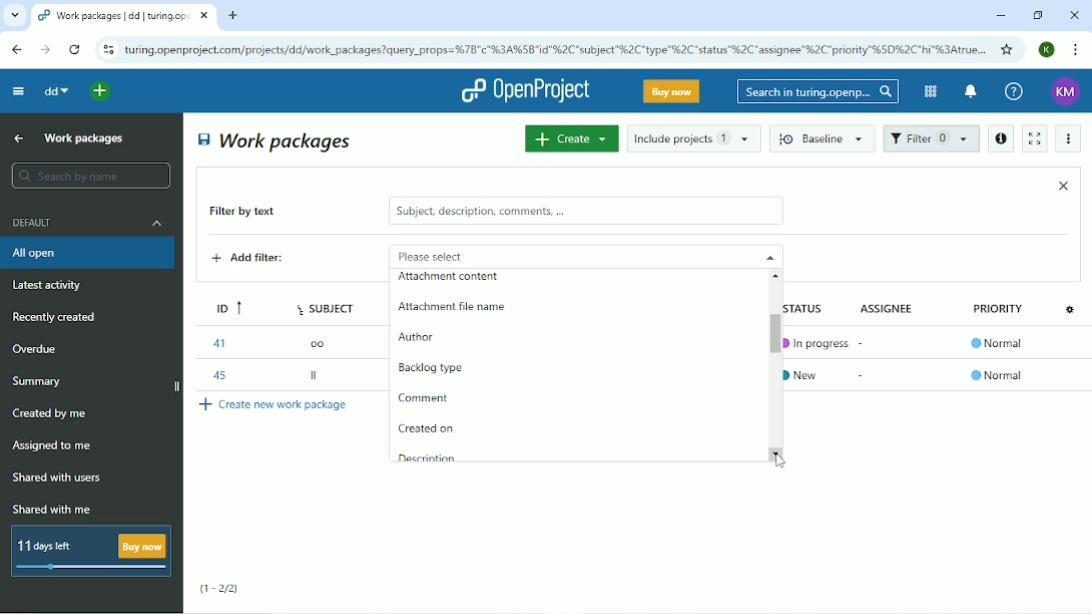 Image resolution: width=1092 pixels, height=614 pixels. Describe the element at coordinates (444, 371) in the screenshot. I see `Backlog type` at that location.